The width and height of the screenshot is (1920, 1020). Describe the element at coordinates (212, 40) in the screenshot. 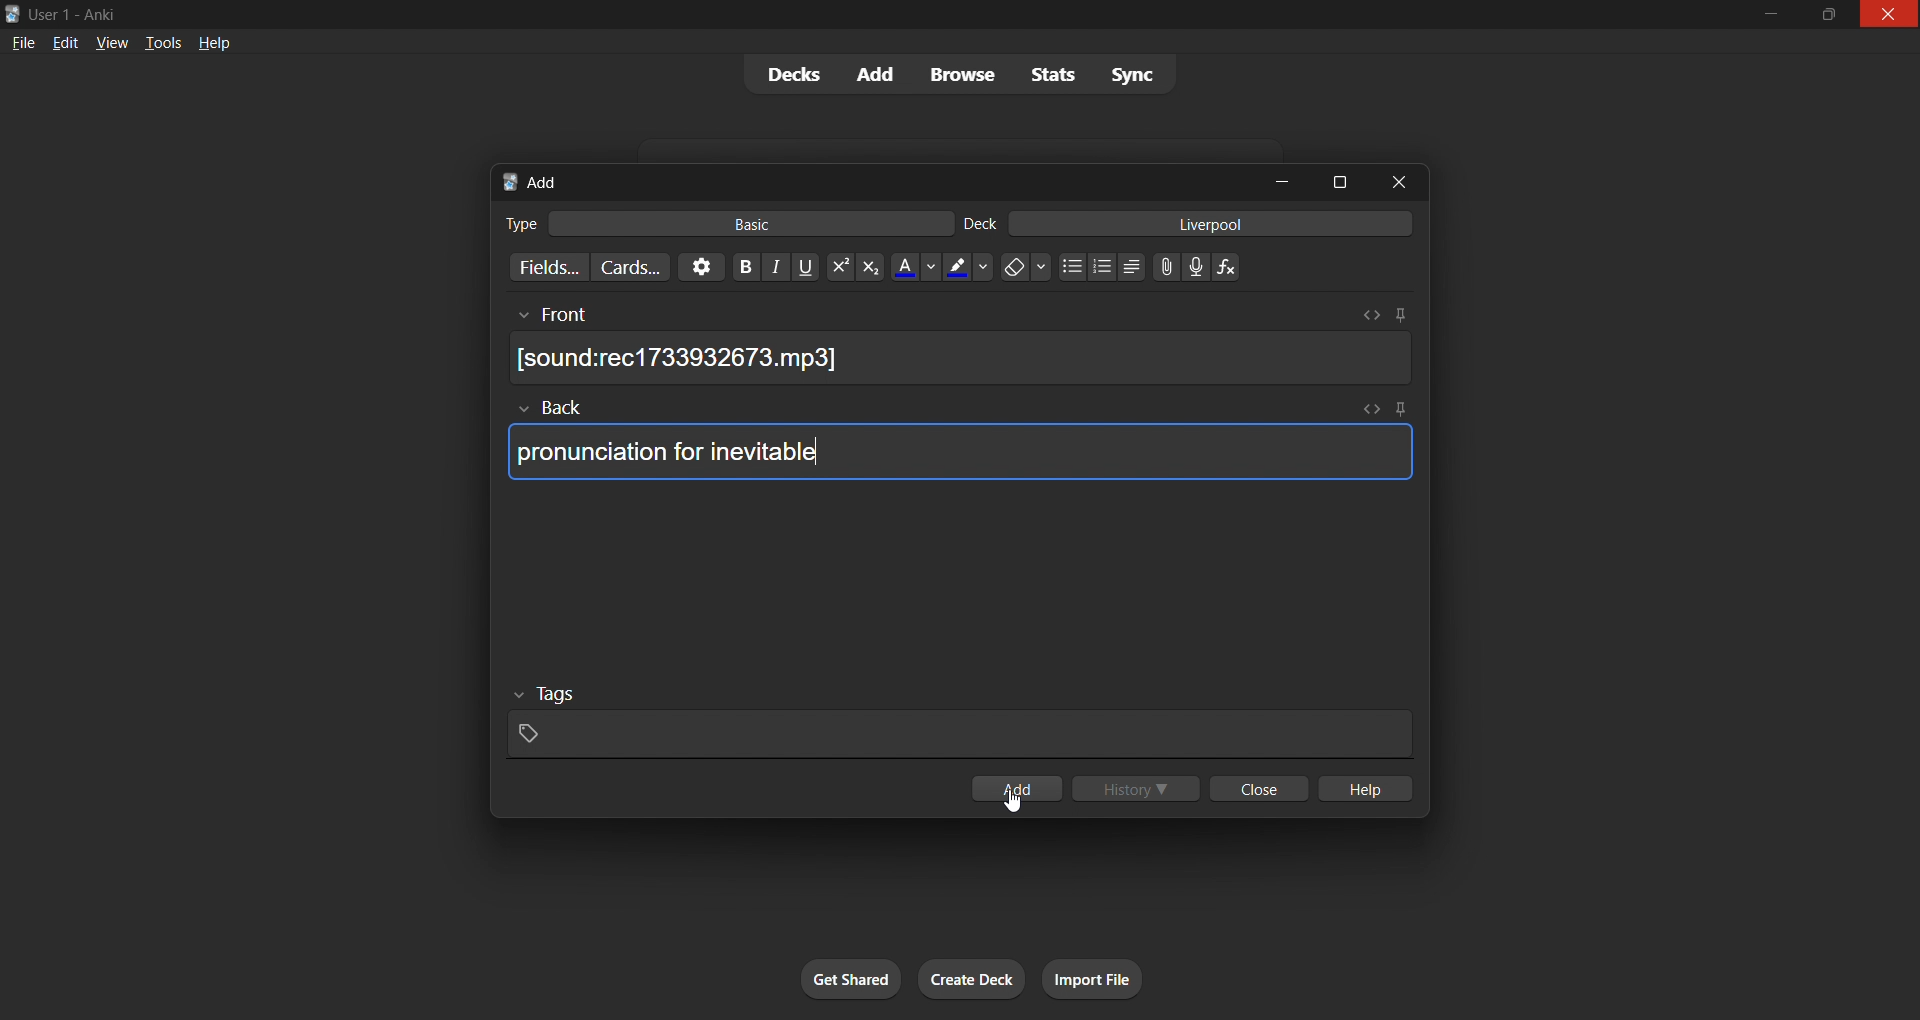

I see `help` at that location.